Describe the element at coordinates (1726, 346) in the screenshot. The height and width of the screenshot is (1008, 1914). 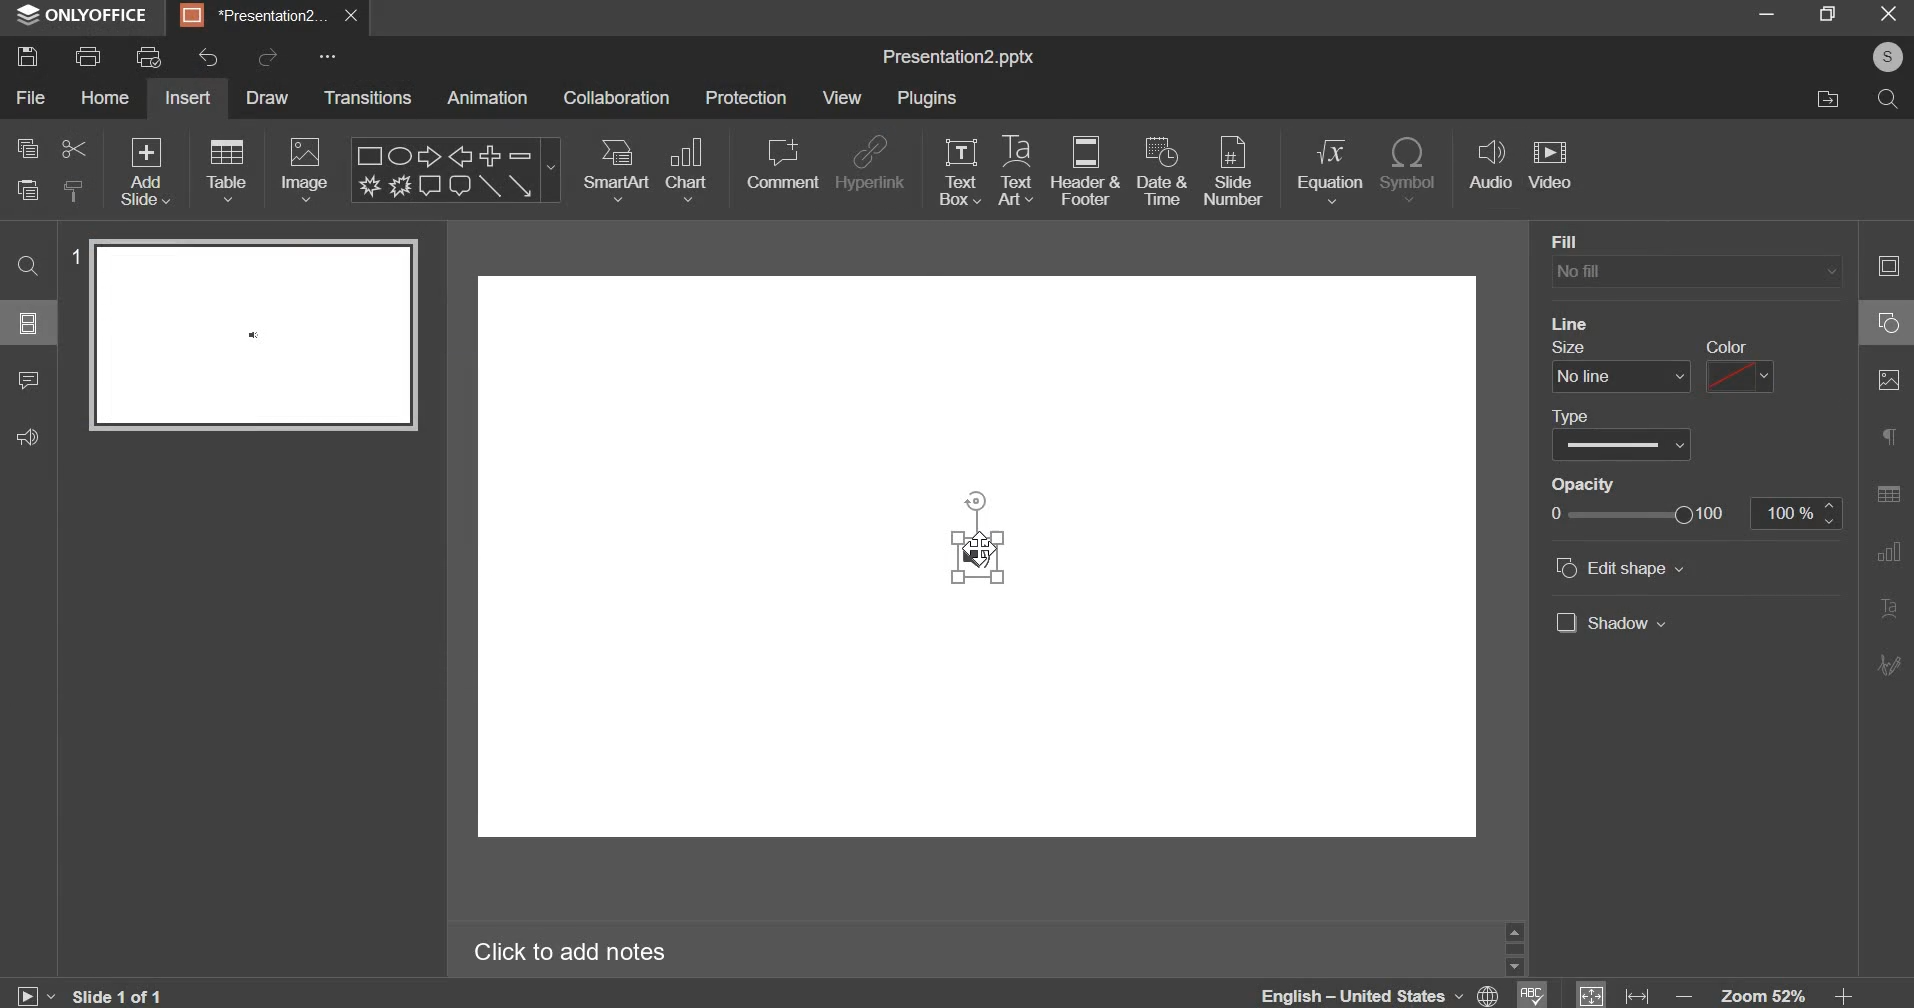
I see `color` at that location.